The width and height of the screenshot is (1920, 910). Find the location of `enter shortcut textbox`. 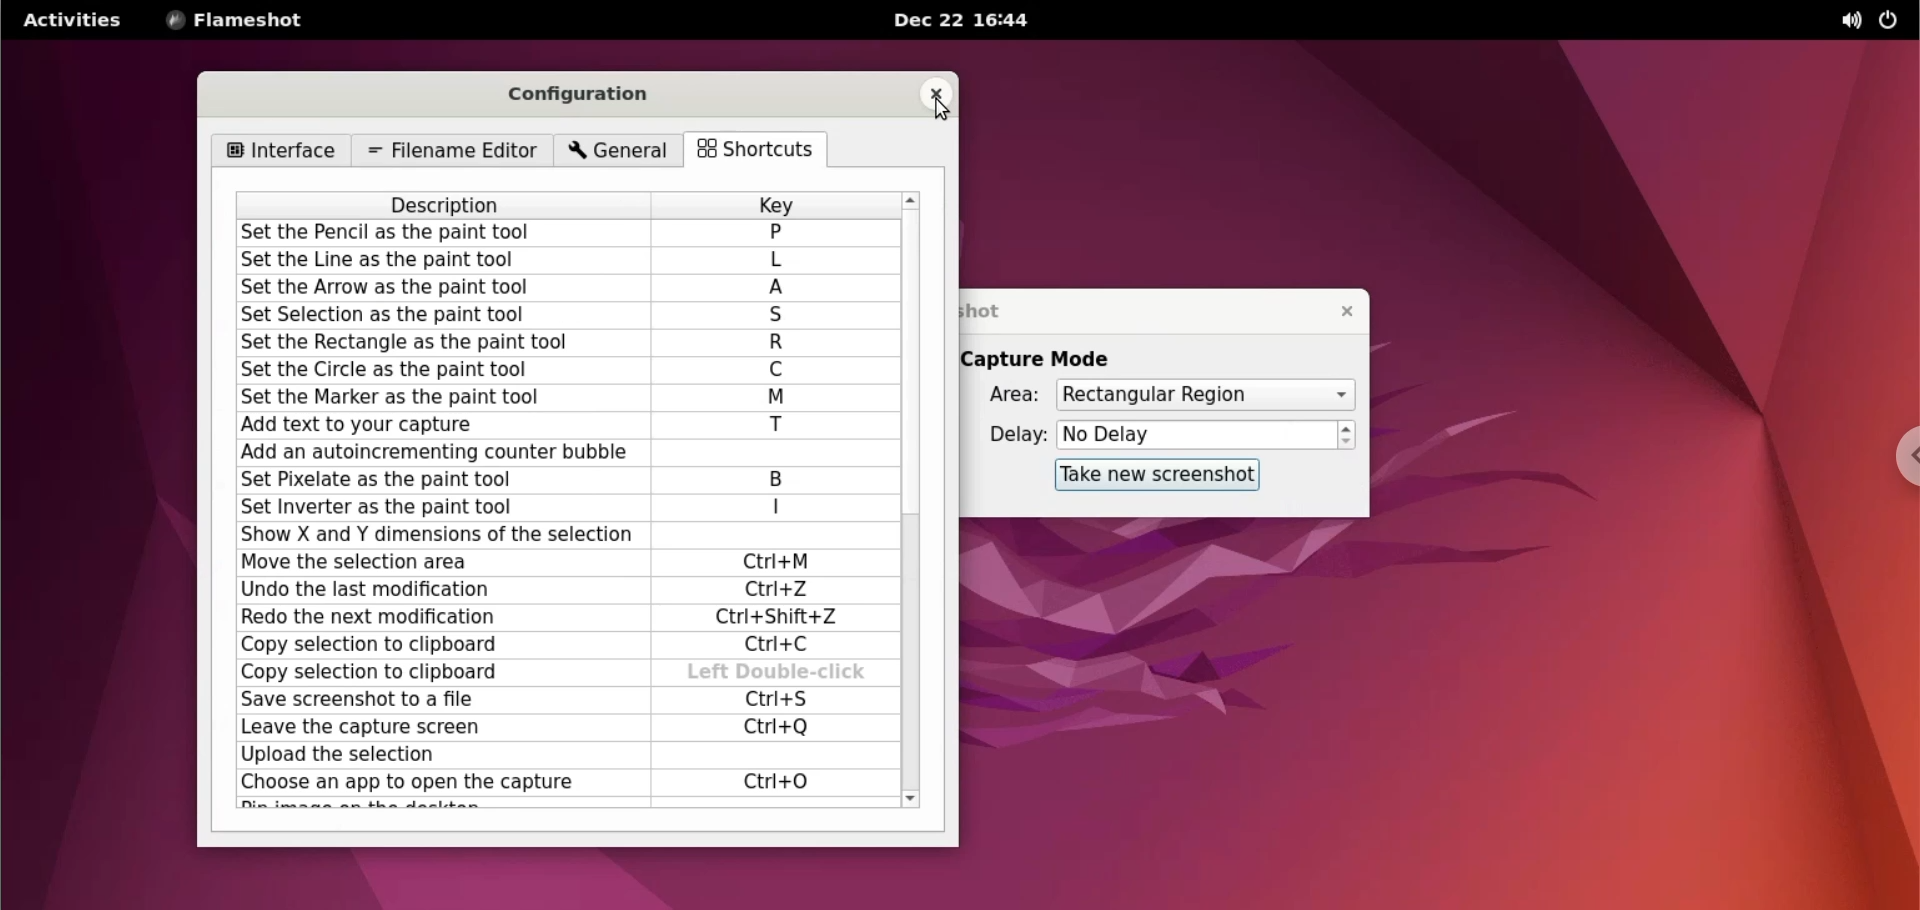

enter shortcut textbox is located at coordinates (772, 453).